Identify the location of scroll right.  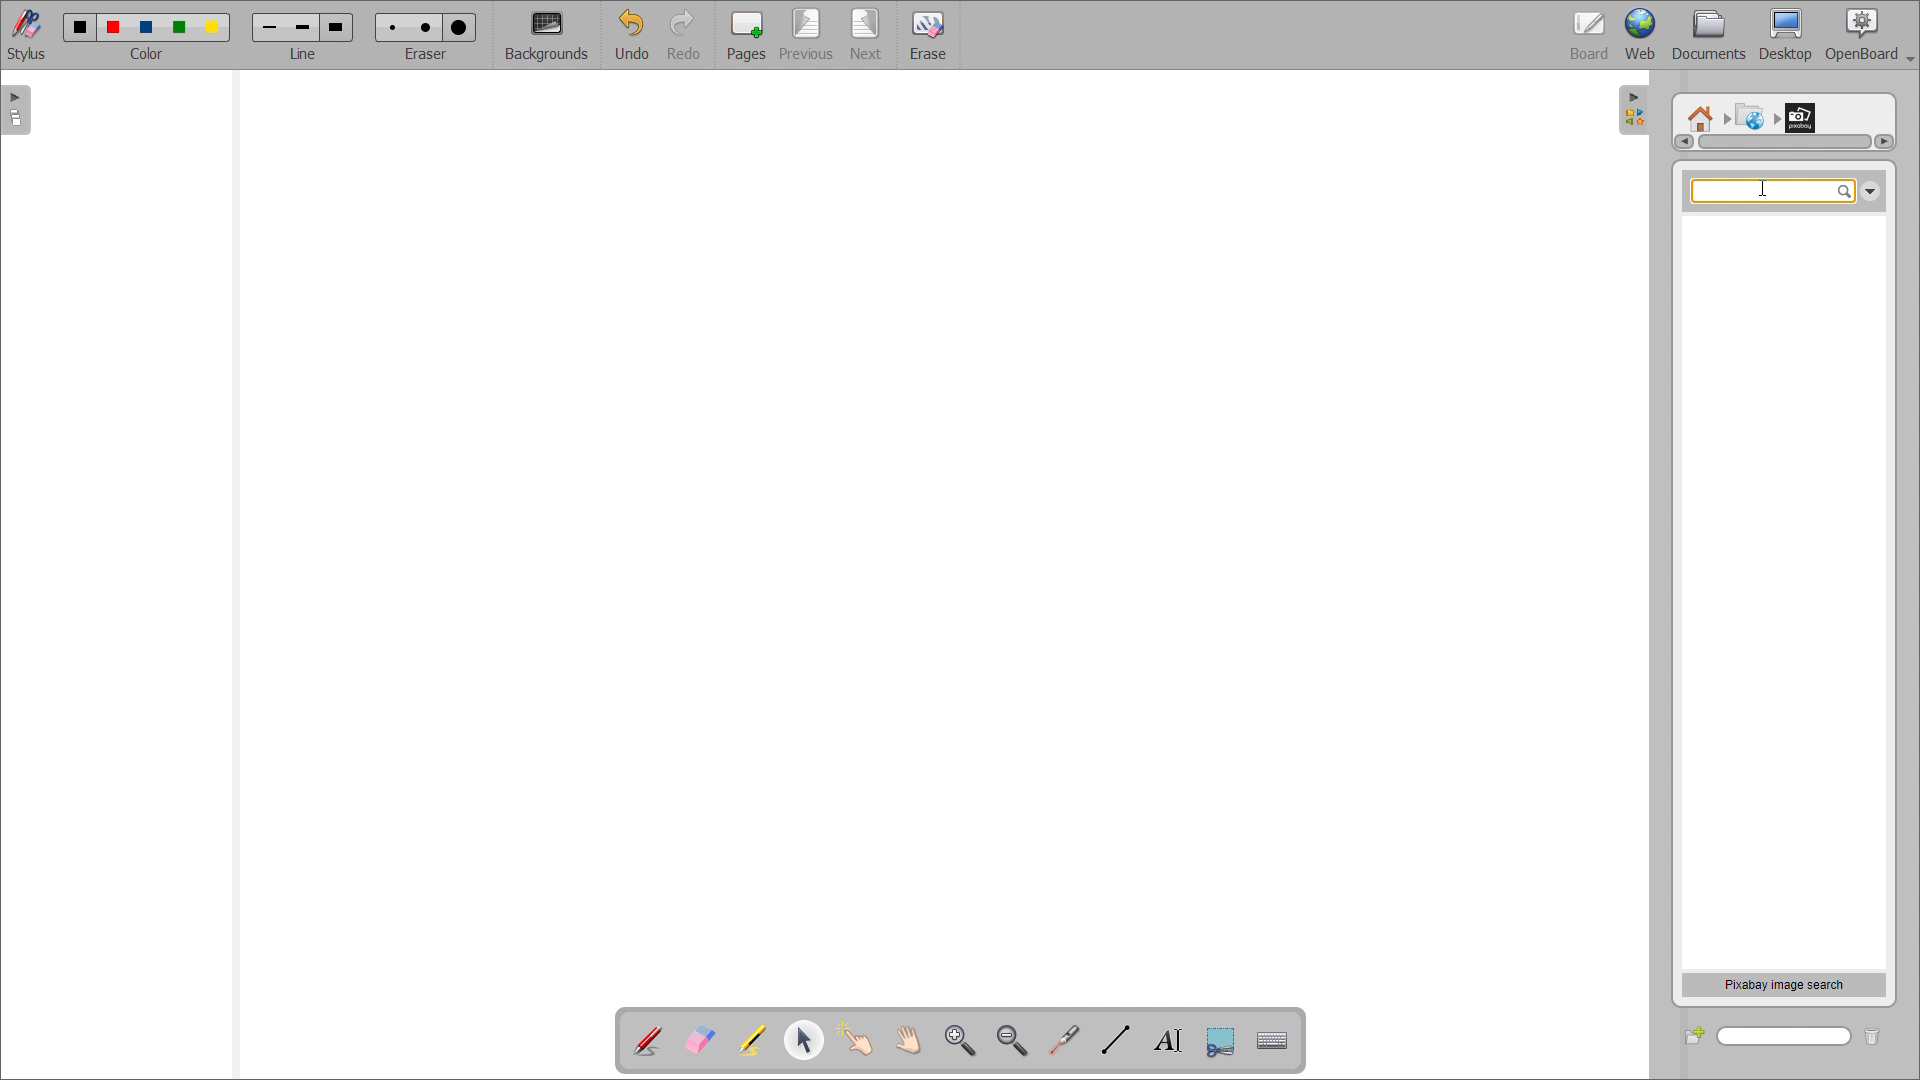
(1883, 141).